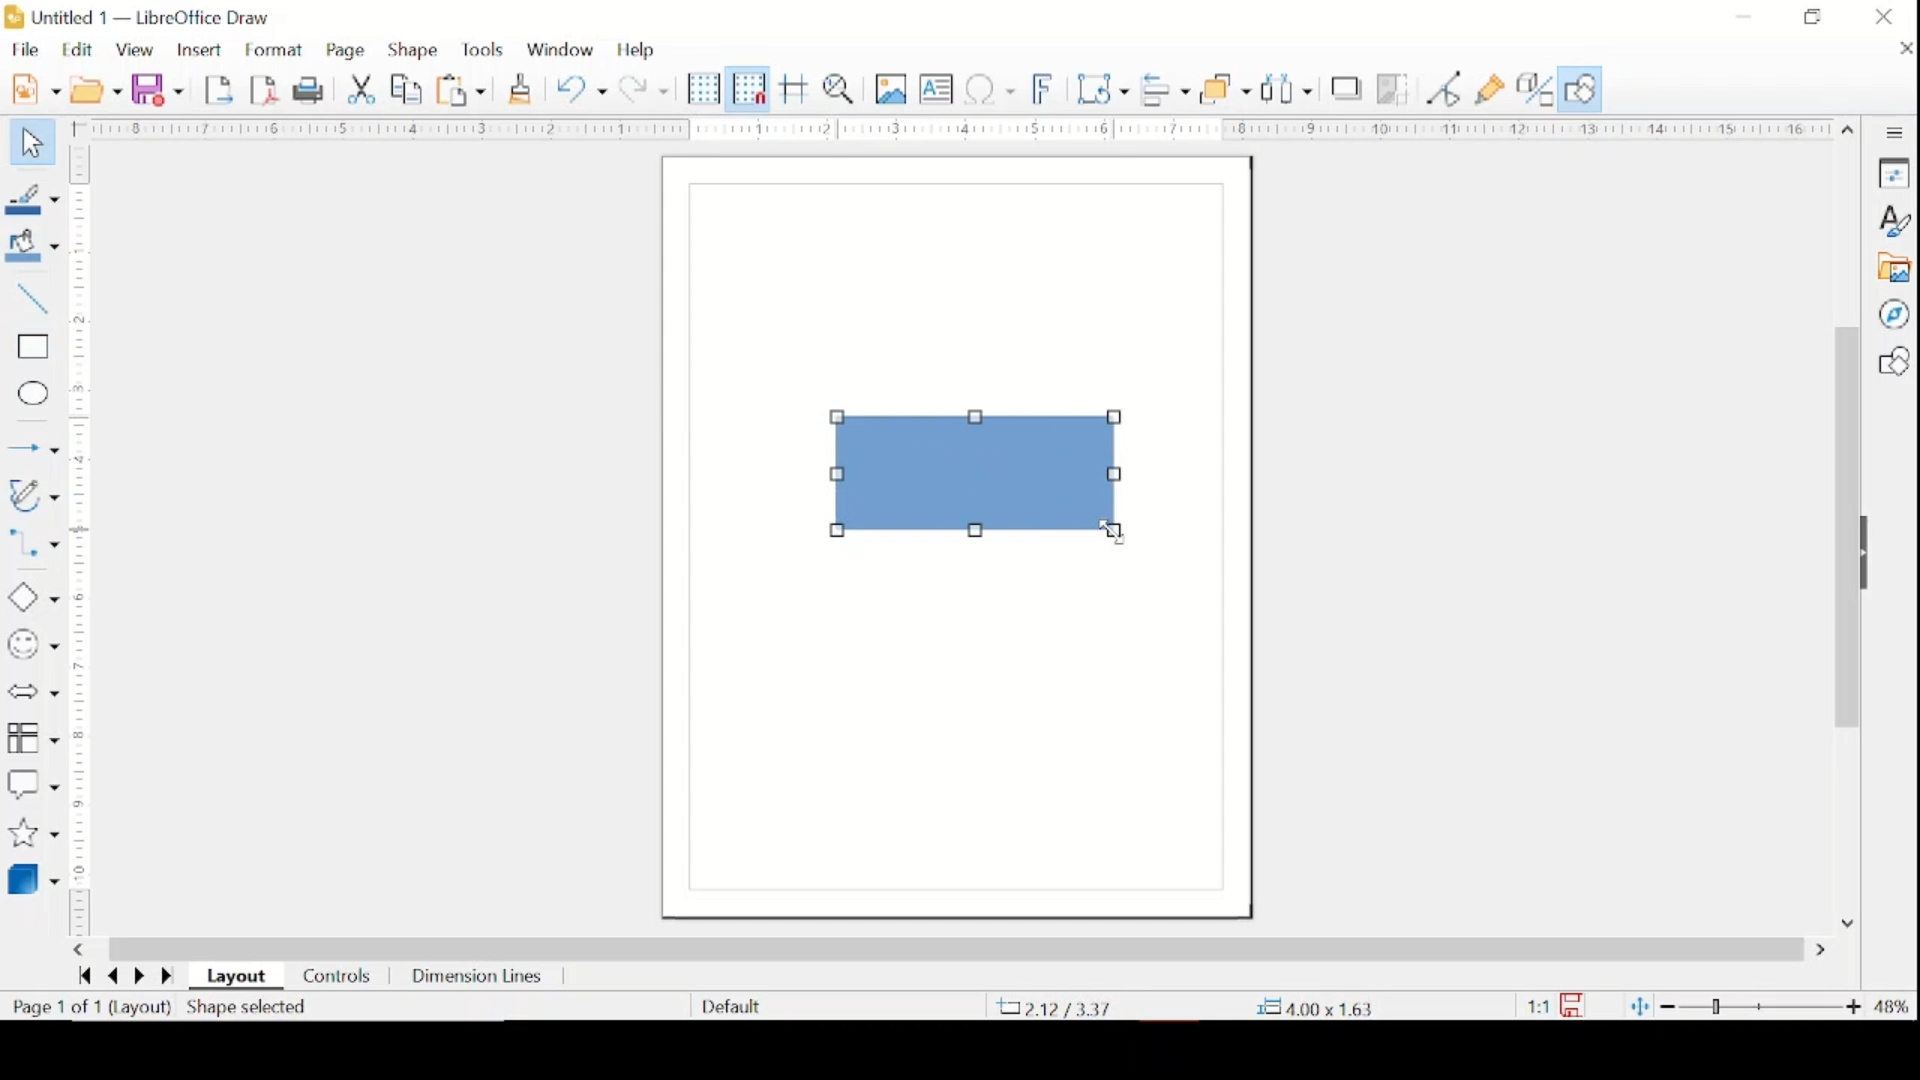 This screenshot has height=1080, width=1920. What do you see at coordinates (348, 51) in the screenshot?
I see `page` at bounding box center [348, 51].